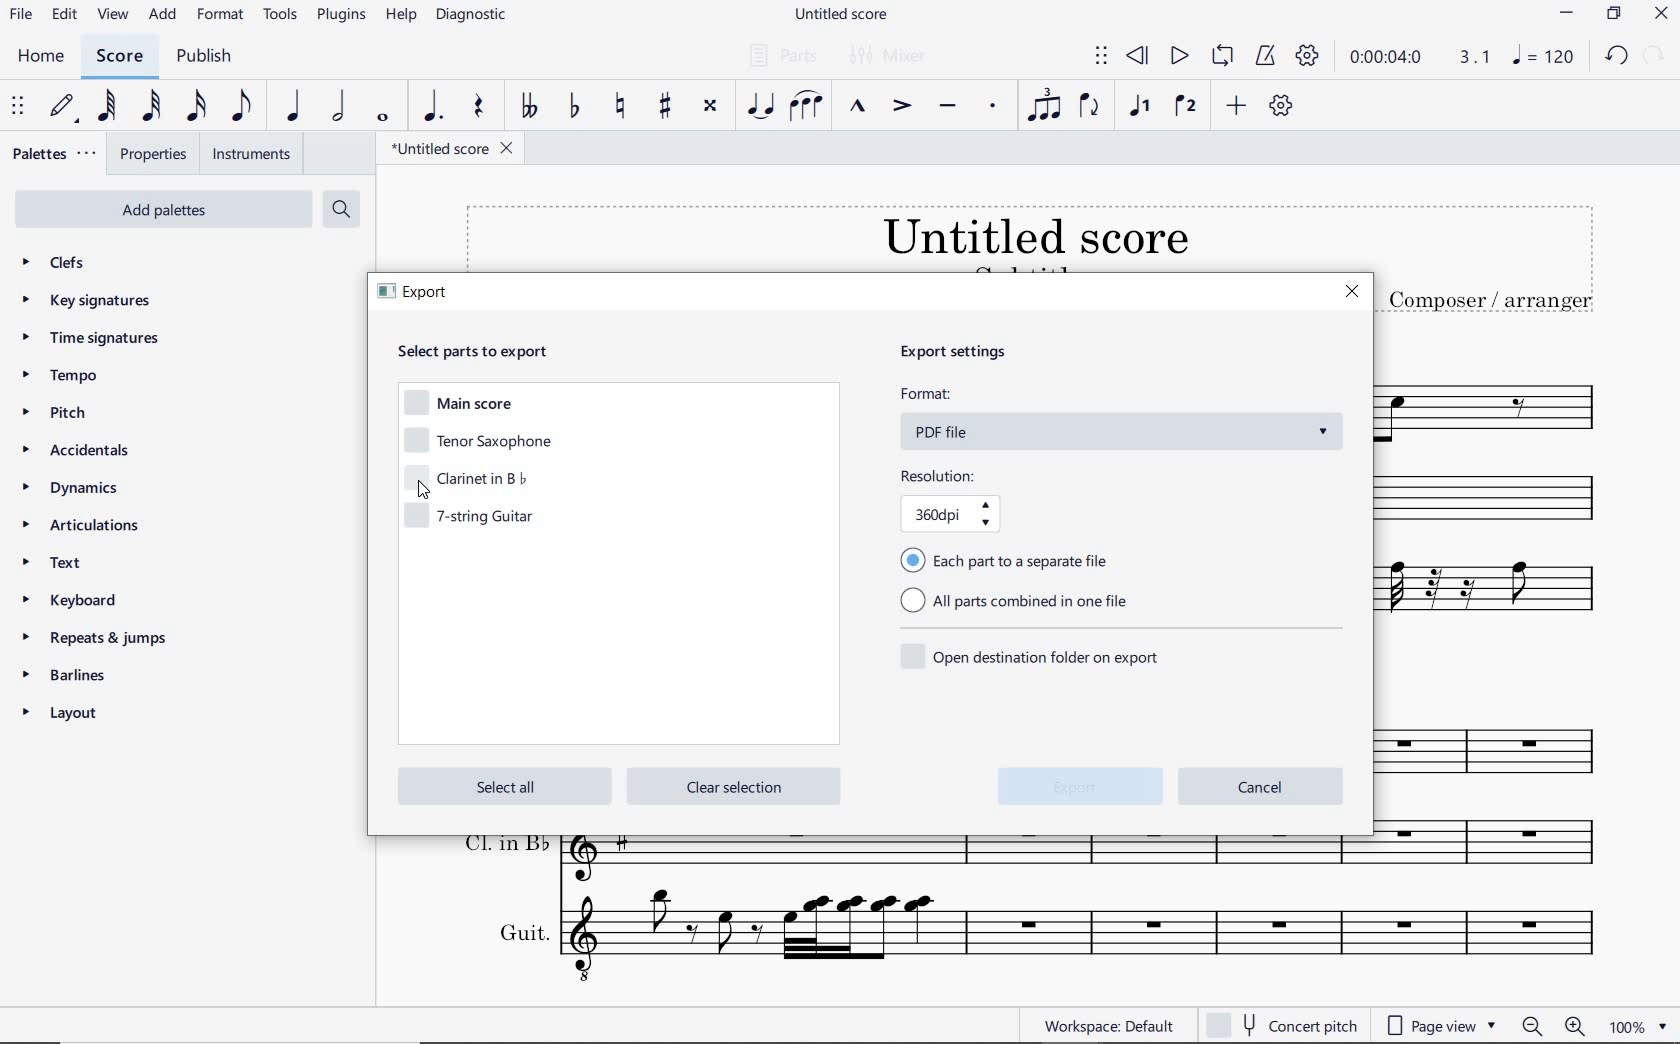 This screenshot has height=1044, width=1680. I want to click on accidentals, so click(80, 453).